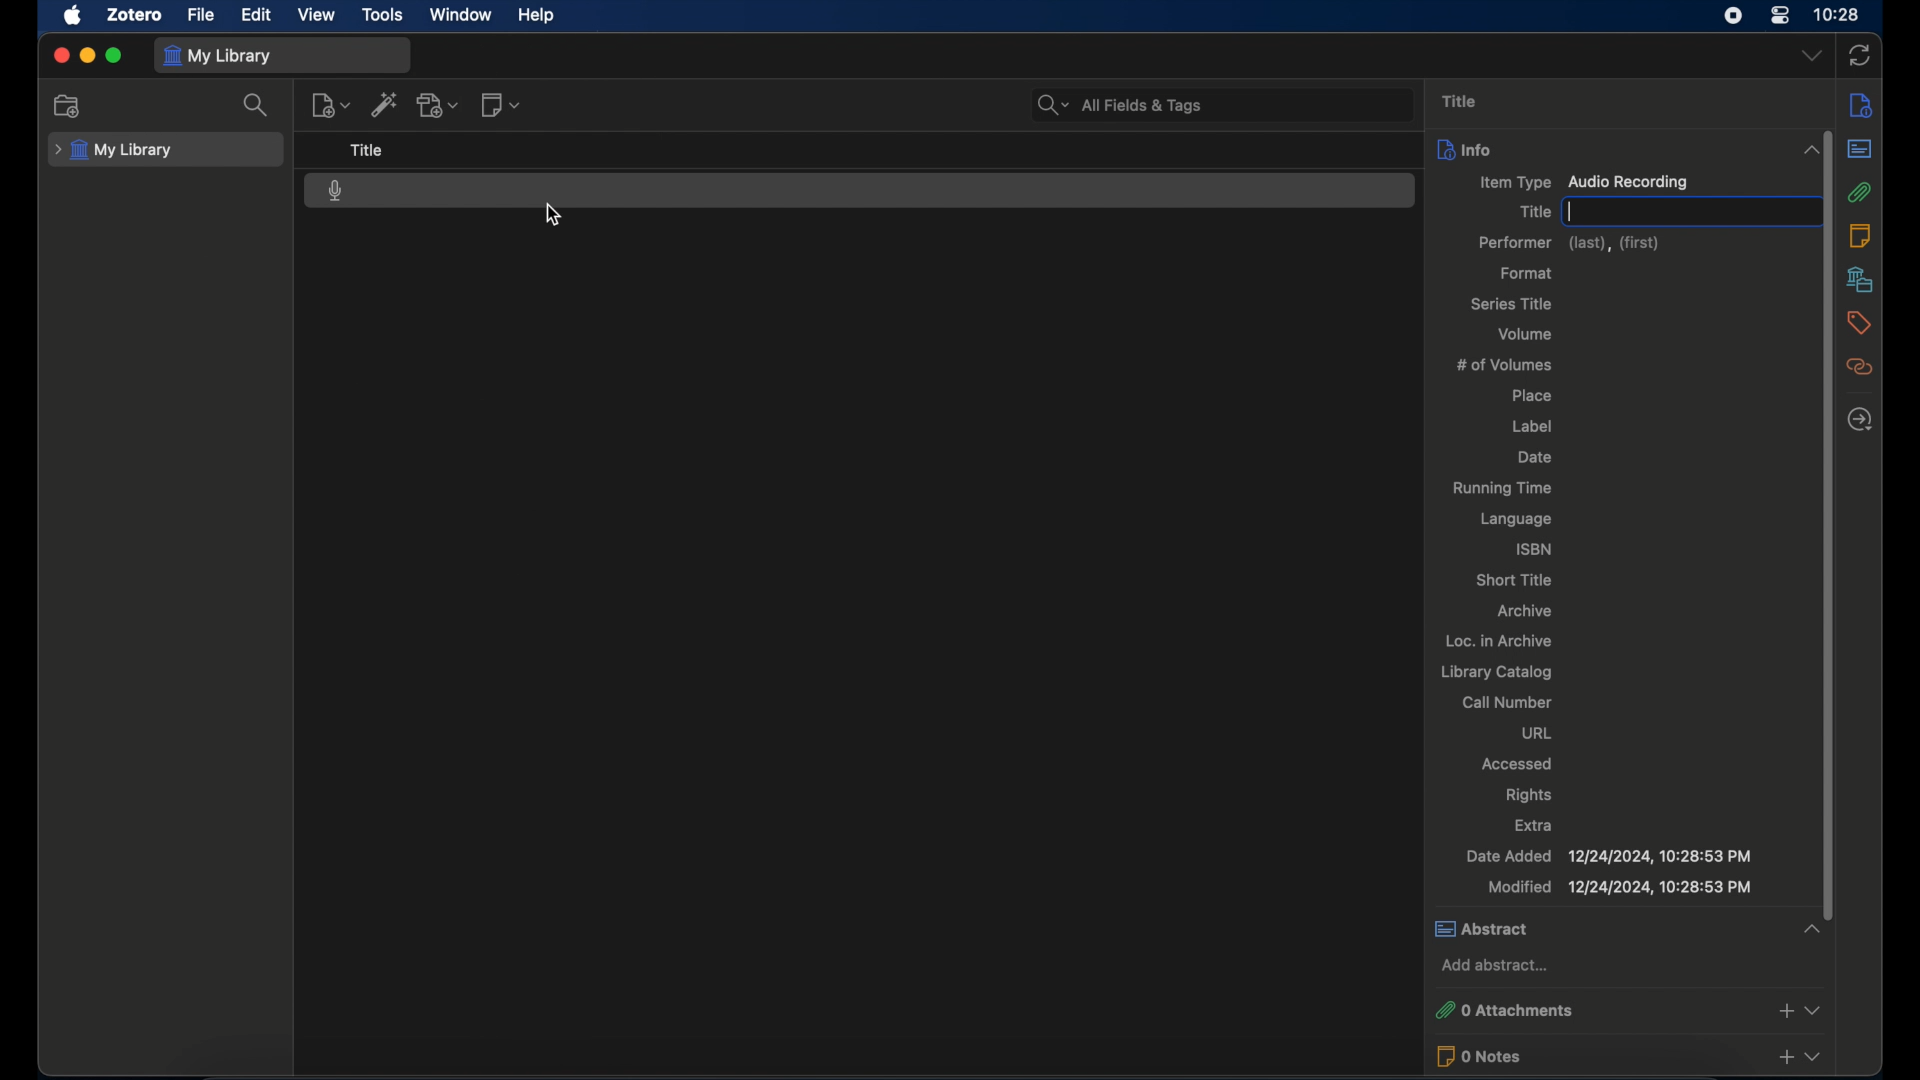 The image size is (1920, 1080). I want to click on all fields & tags, so click(1118, 104).